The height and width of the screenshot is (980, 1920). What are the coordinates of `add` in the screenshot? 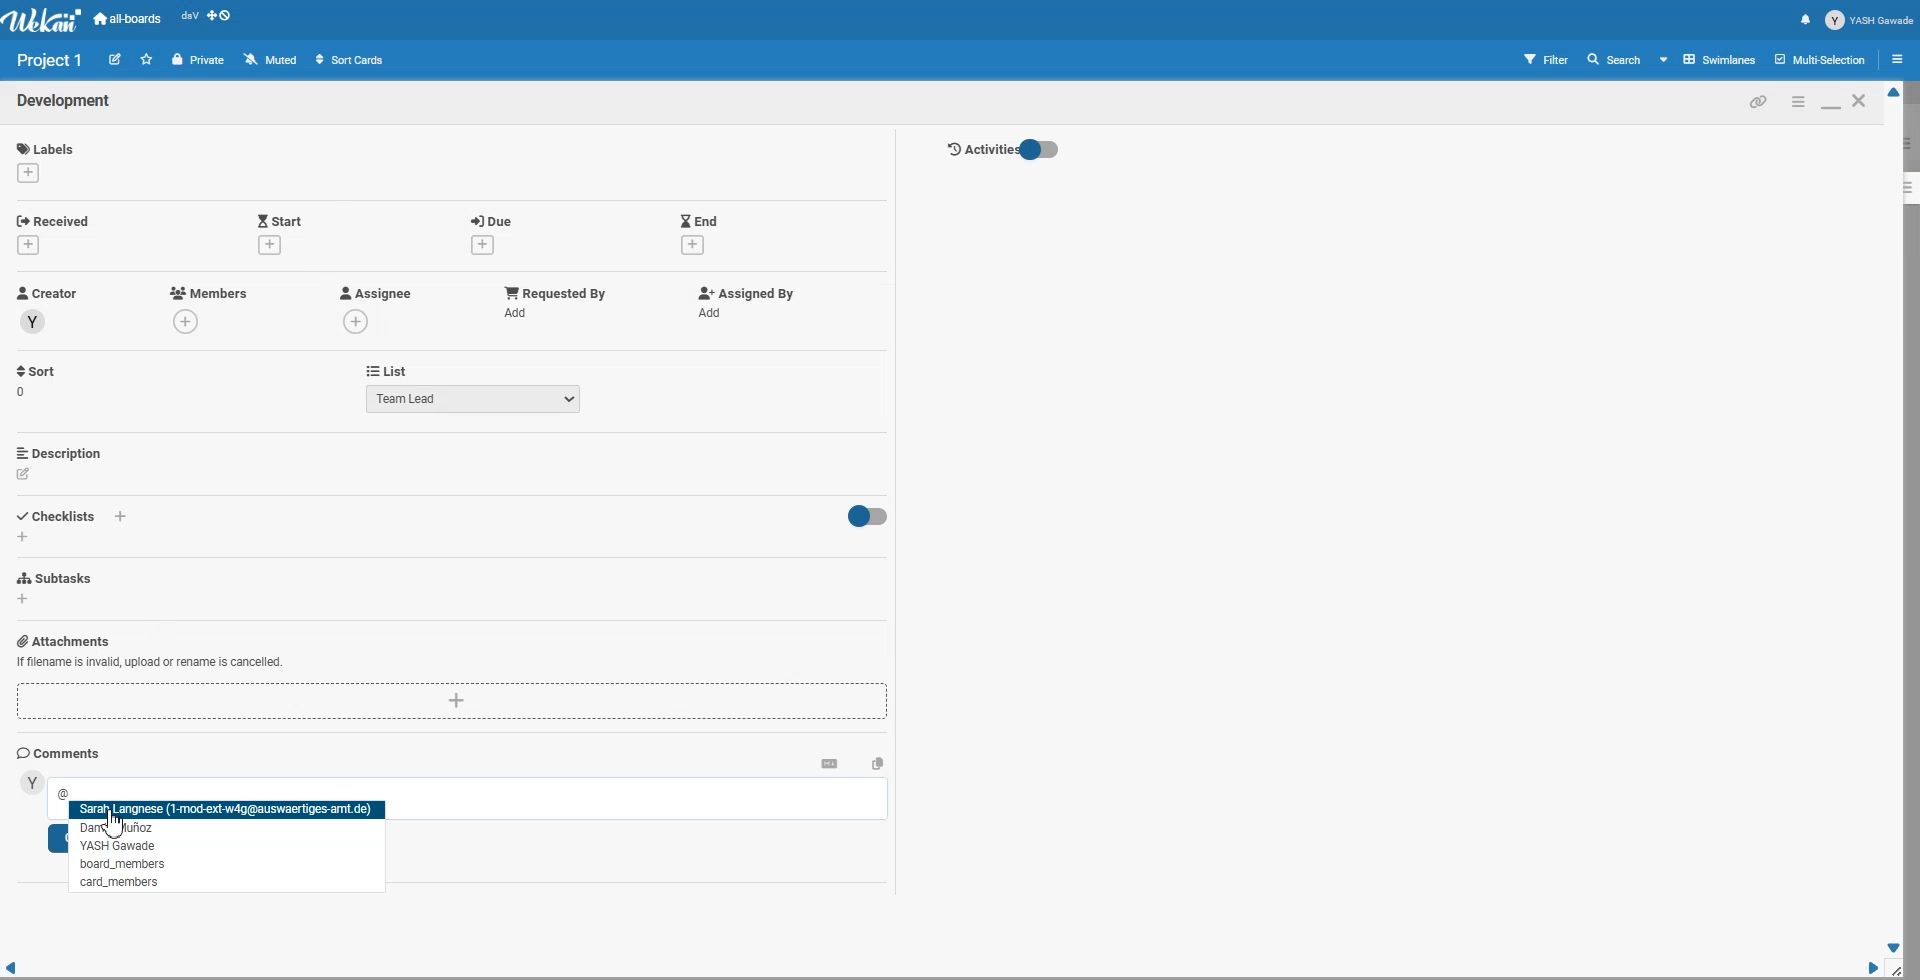 It's located at (714, 313).